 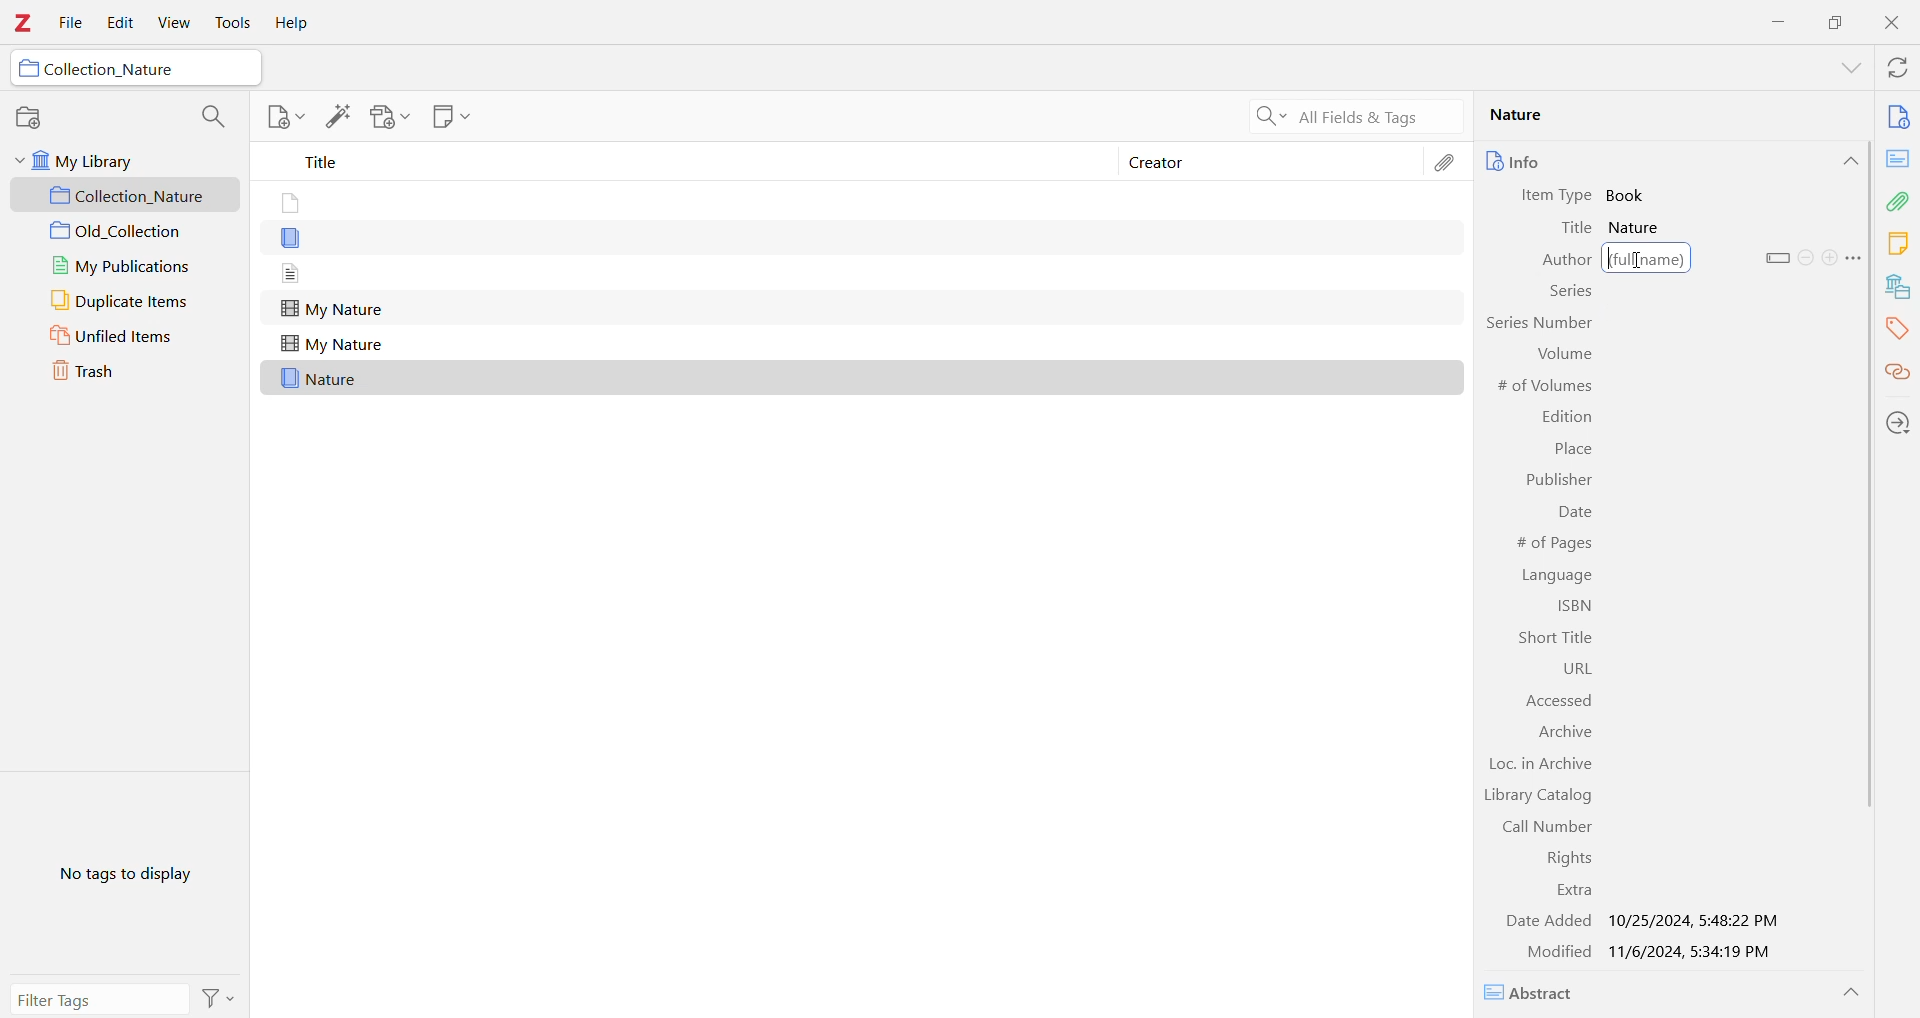 What do you see at coordinates (1647, 258) in the screenshot?
I see `(full name)` at bounding box center [1647, 258].